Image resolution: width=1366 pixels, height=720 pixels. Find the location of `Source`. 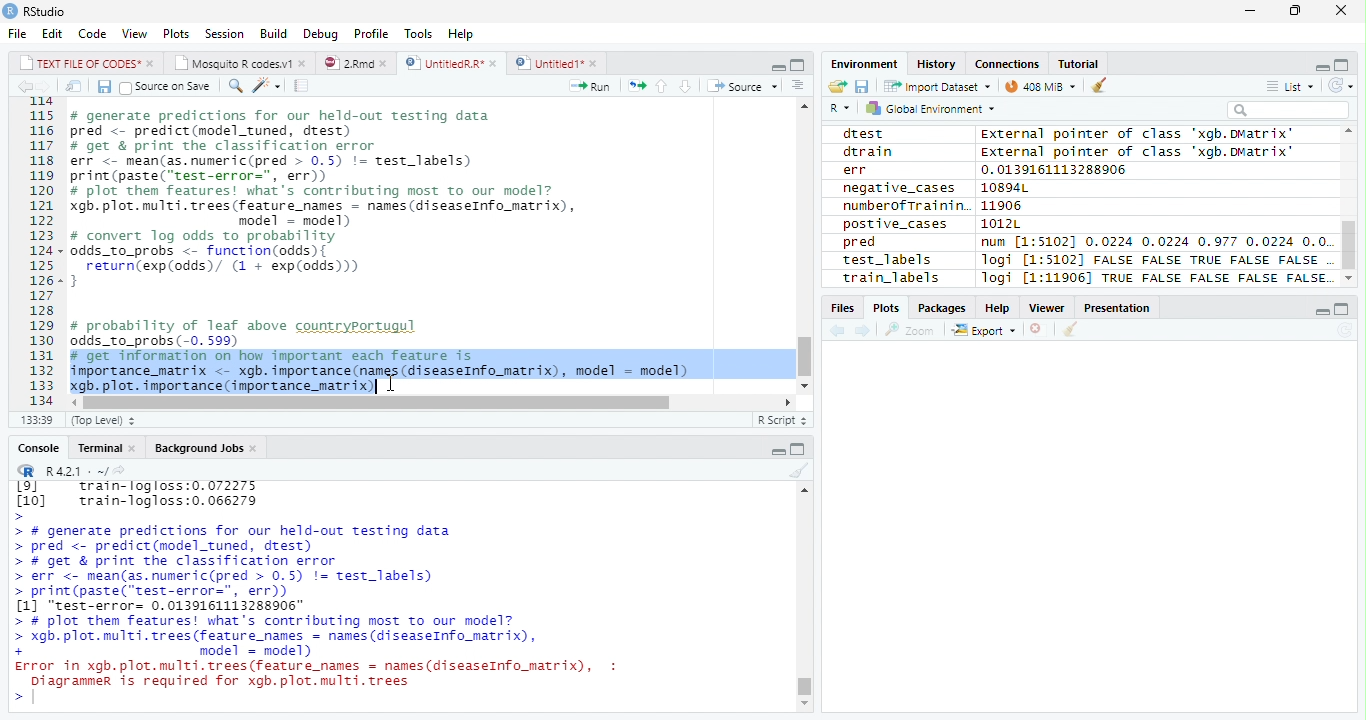

Source is located at coordinates (741, 85).